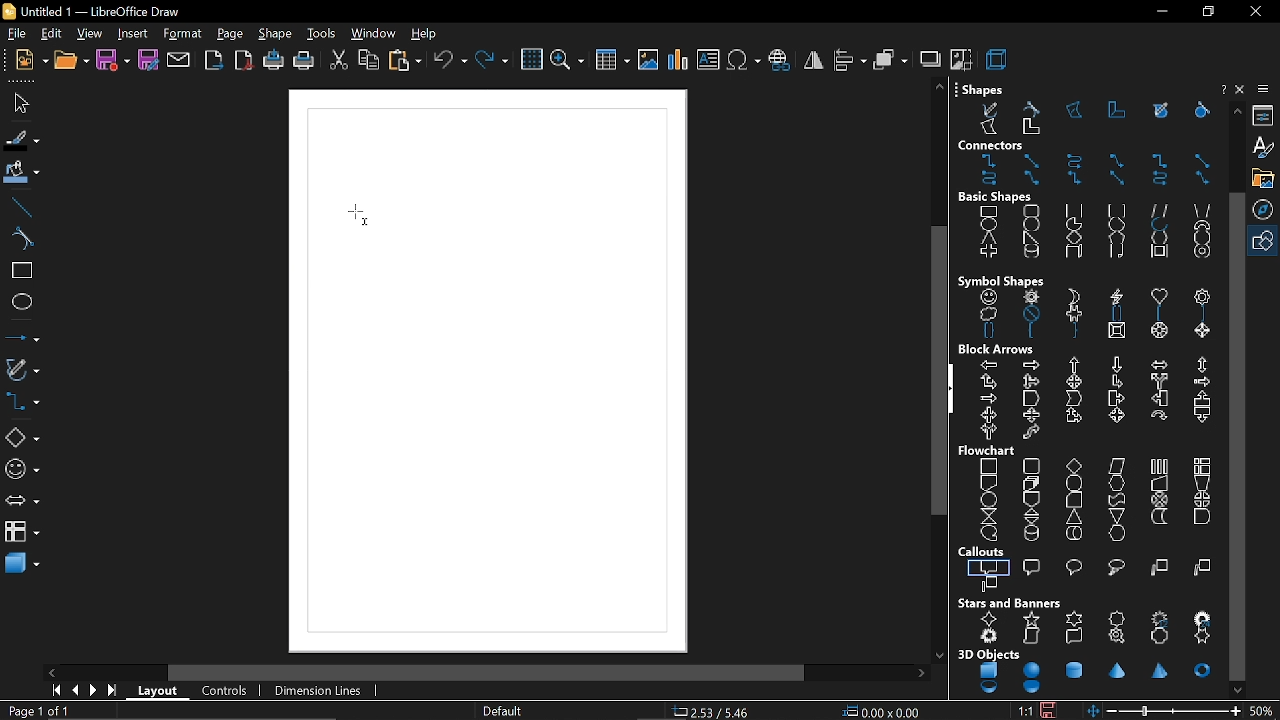  I want to click on edit, so click(50, 34).